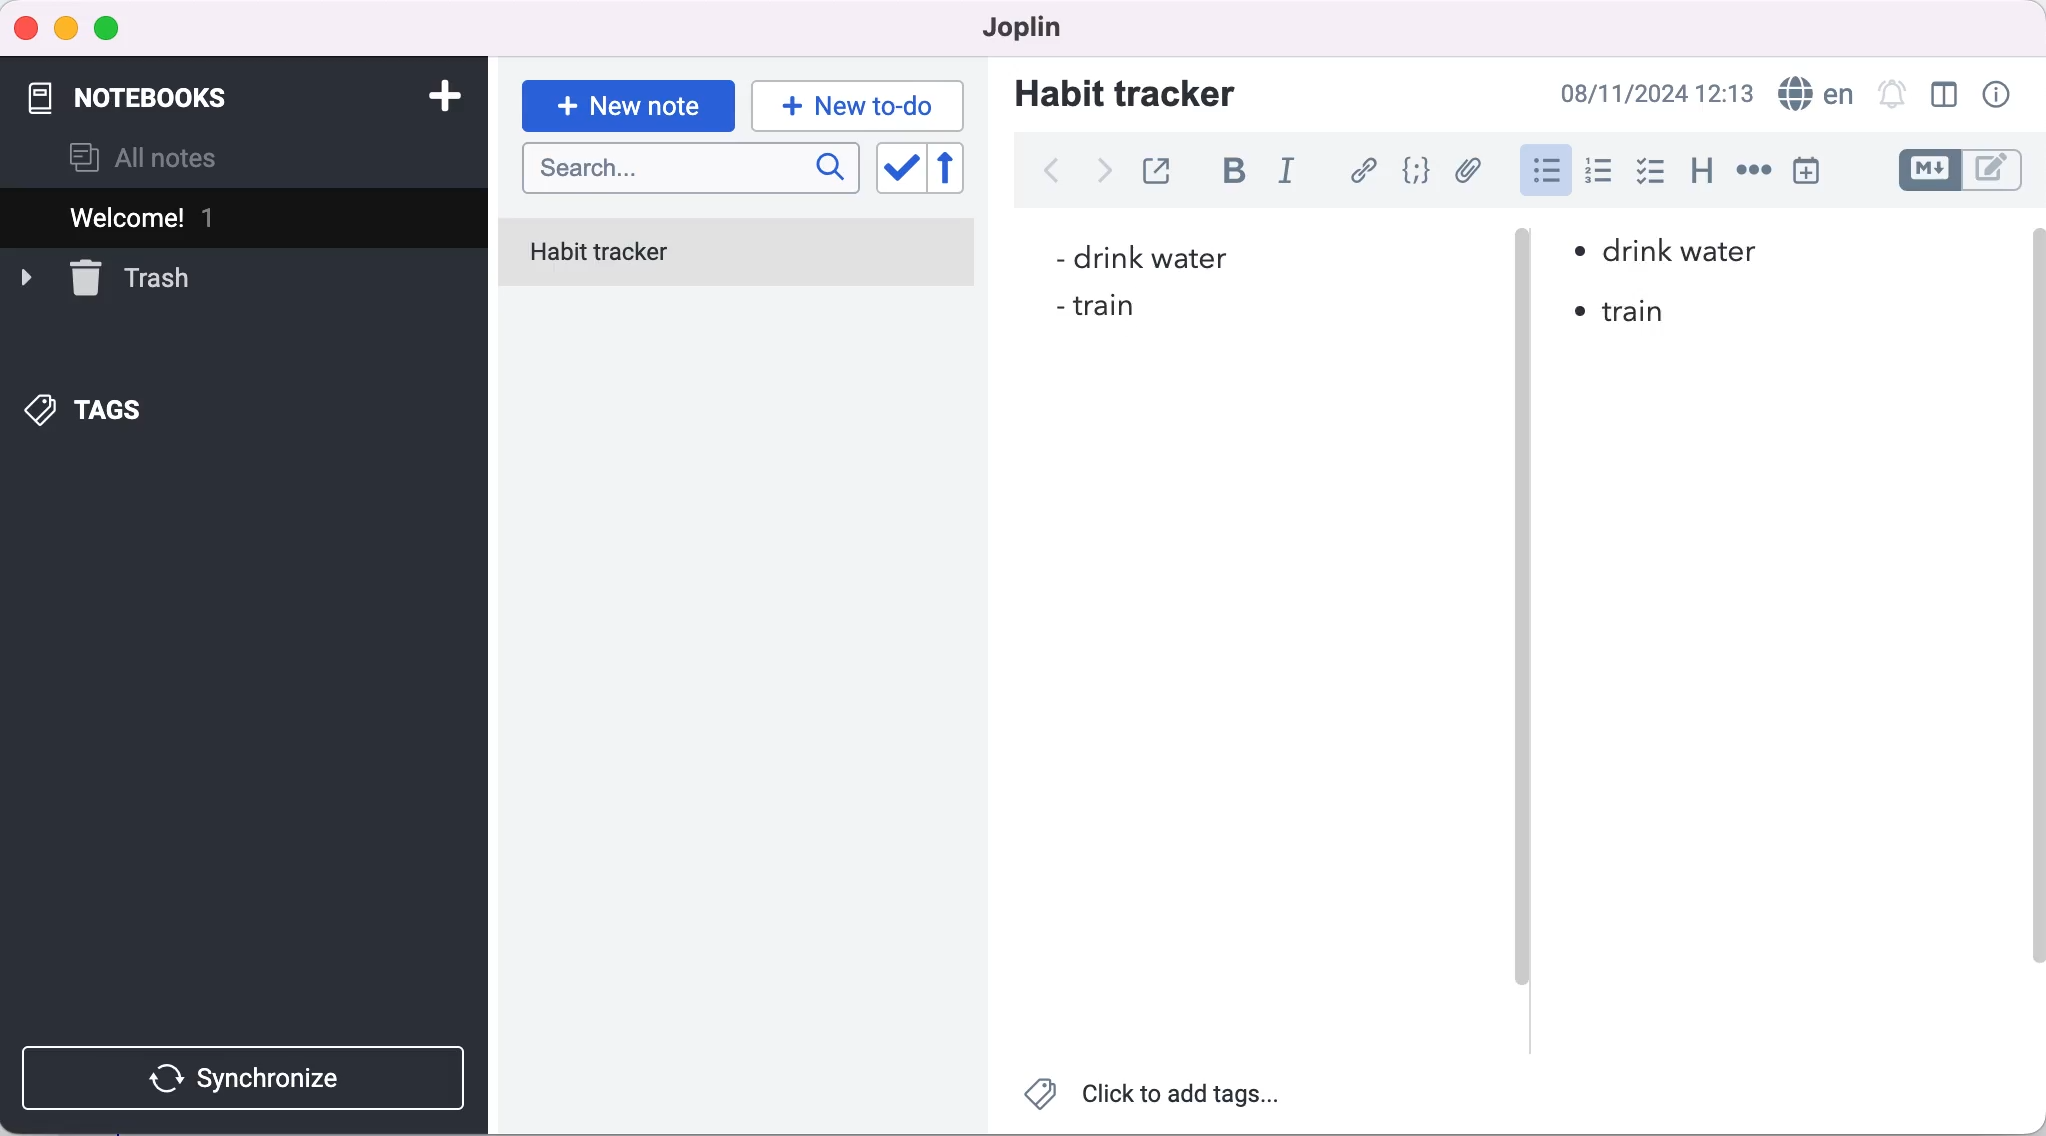  Describe the element at coordinates (1753, 172) in the screenshot. I see `horizontal rule` at that location.